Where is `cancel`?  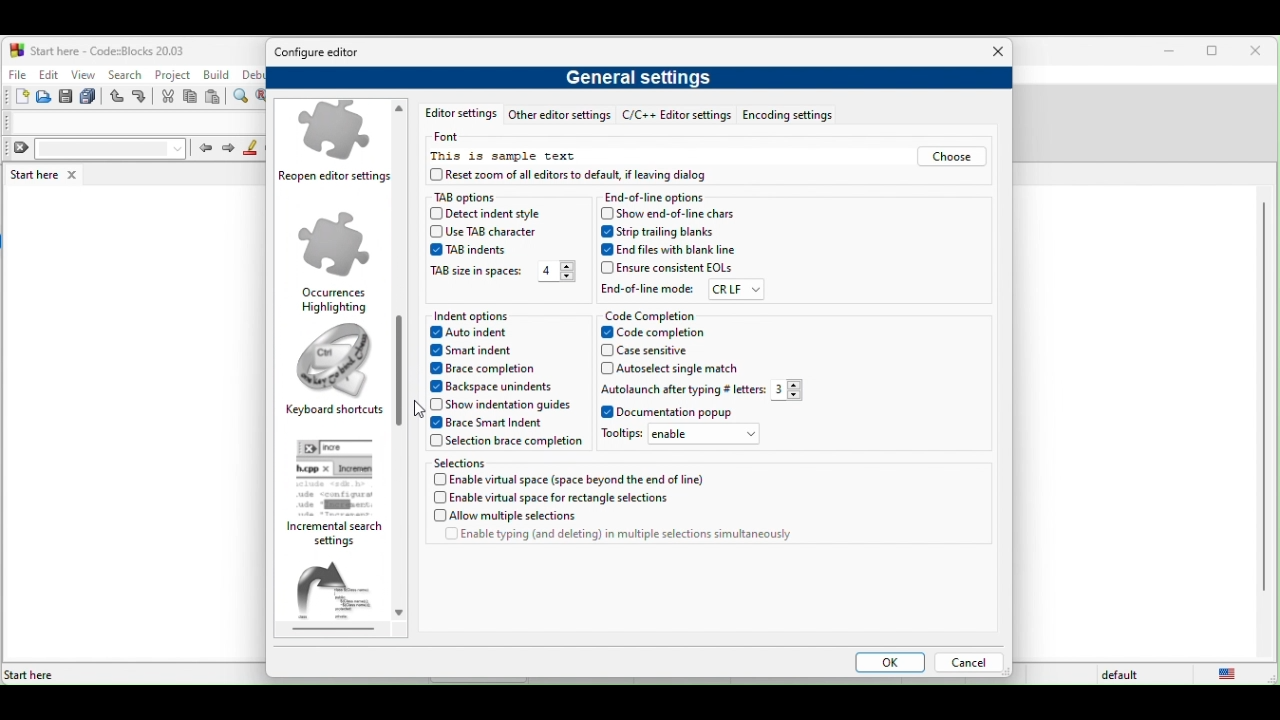 cancel is located at coordinates (968, 664).